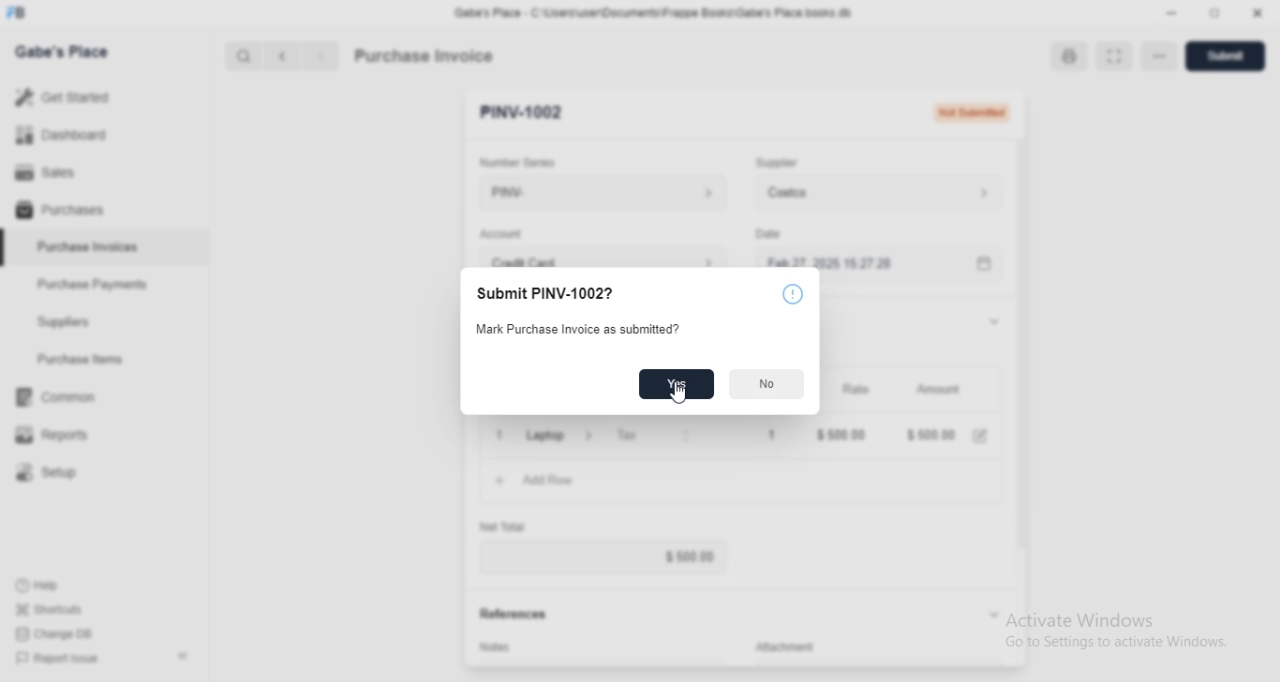  Describe the element at coordinates (578, 329) in the screenshot. I see `Mark Purchase Invoice as submitted?` at that location.